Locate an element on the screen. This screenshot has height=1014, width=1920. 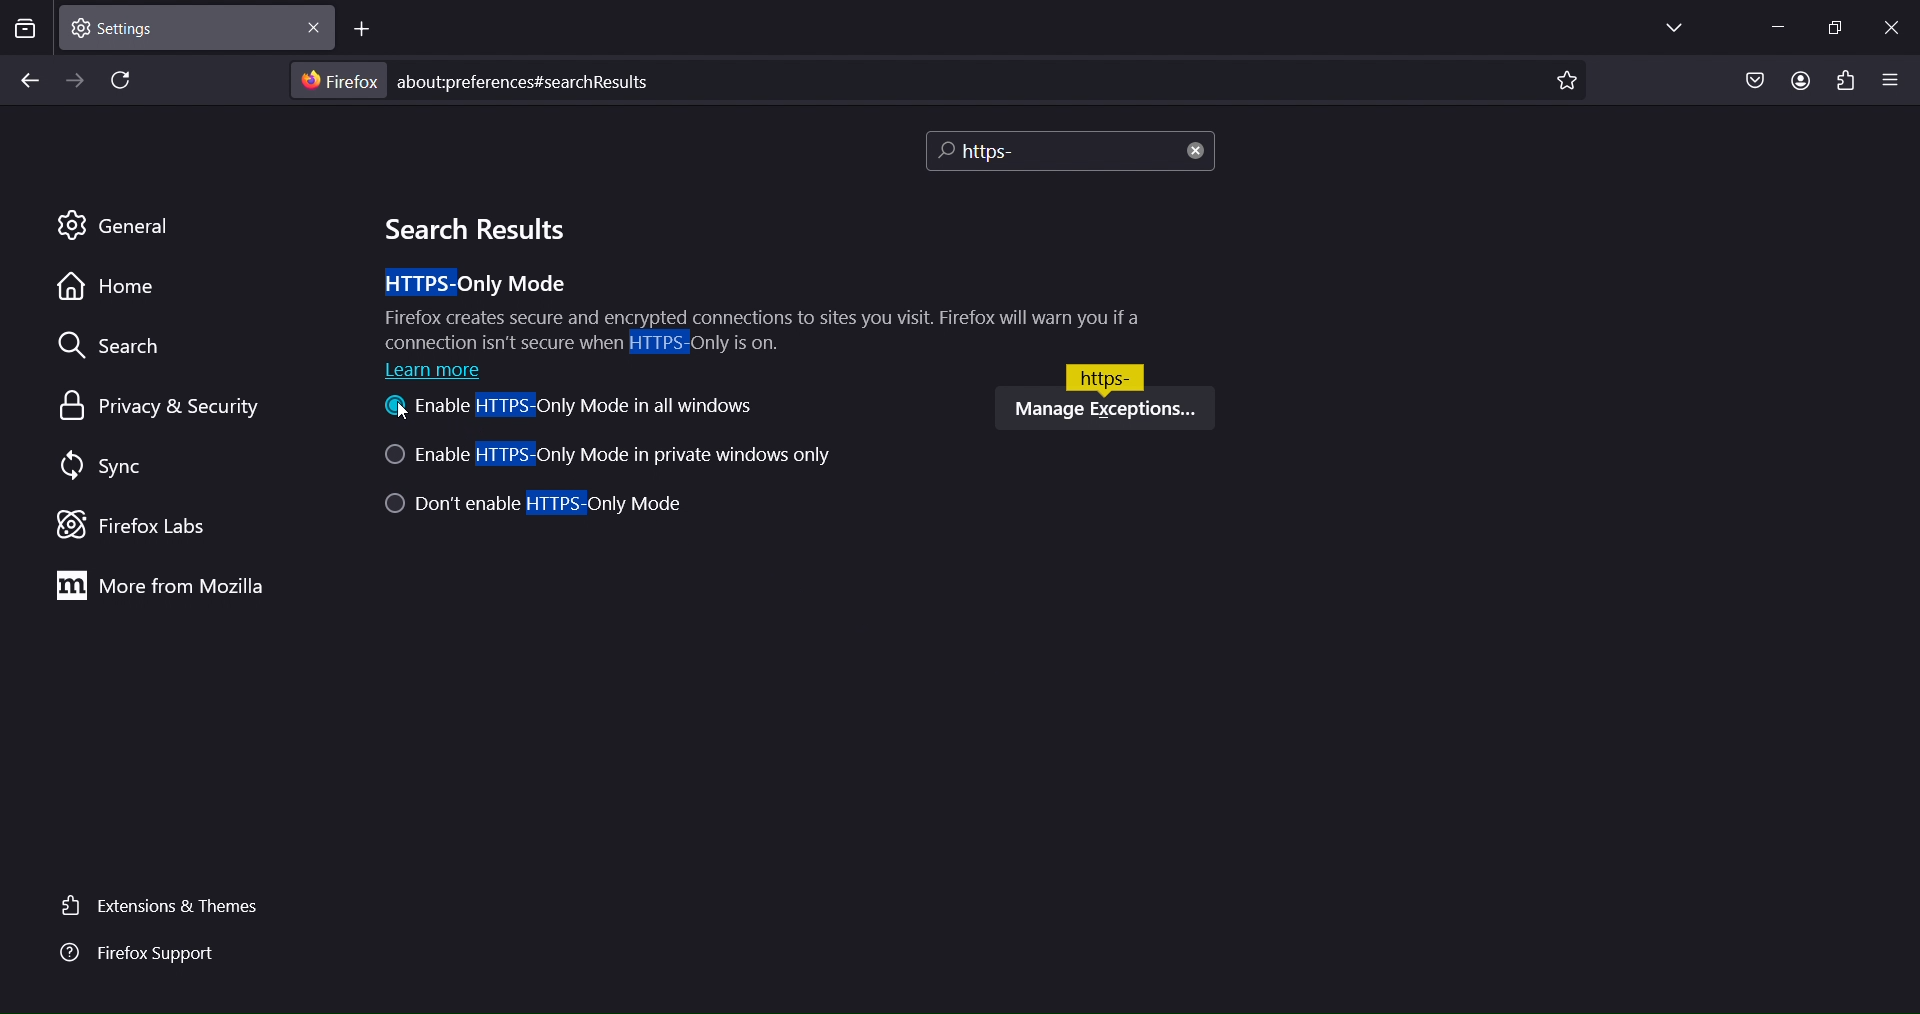
more from mozilla is located at coordinates (161, 584).